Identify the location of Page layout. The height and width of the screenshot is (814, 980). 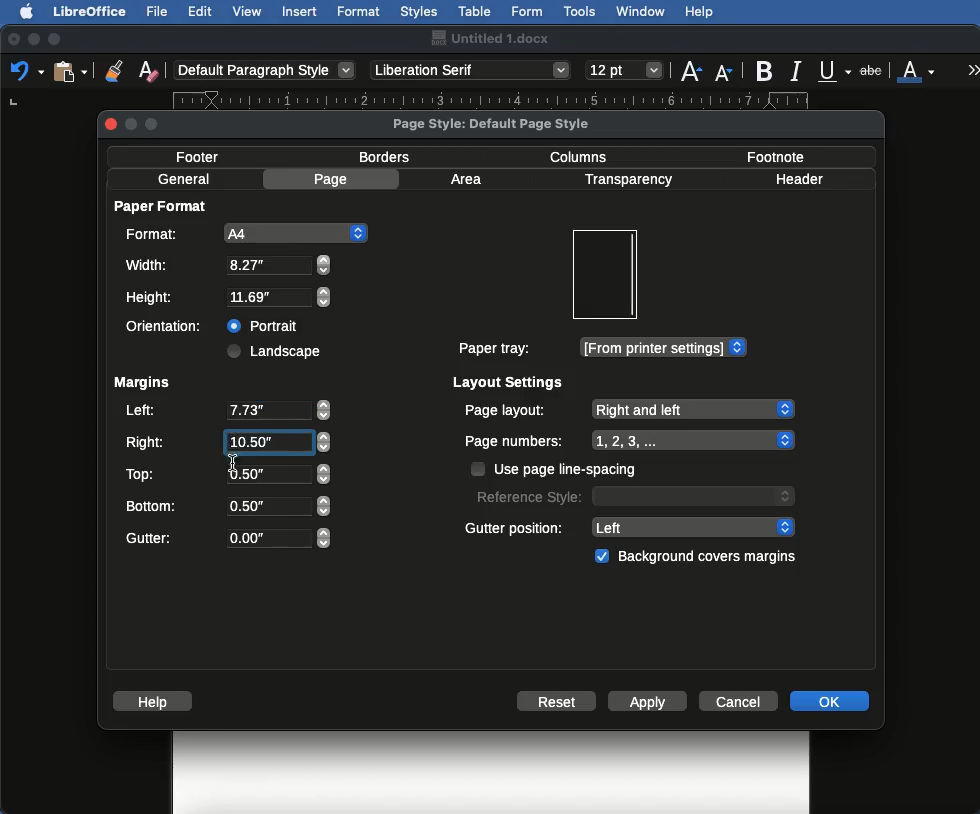
(628, 409).